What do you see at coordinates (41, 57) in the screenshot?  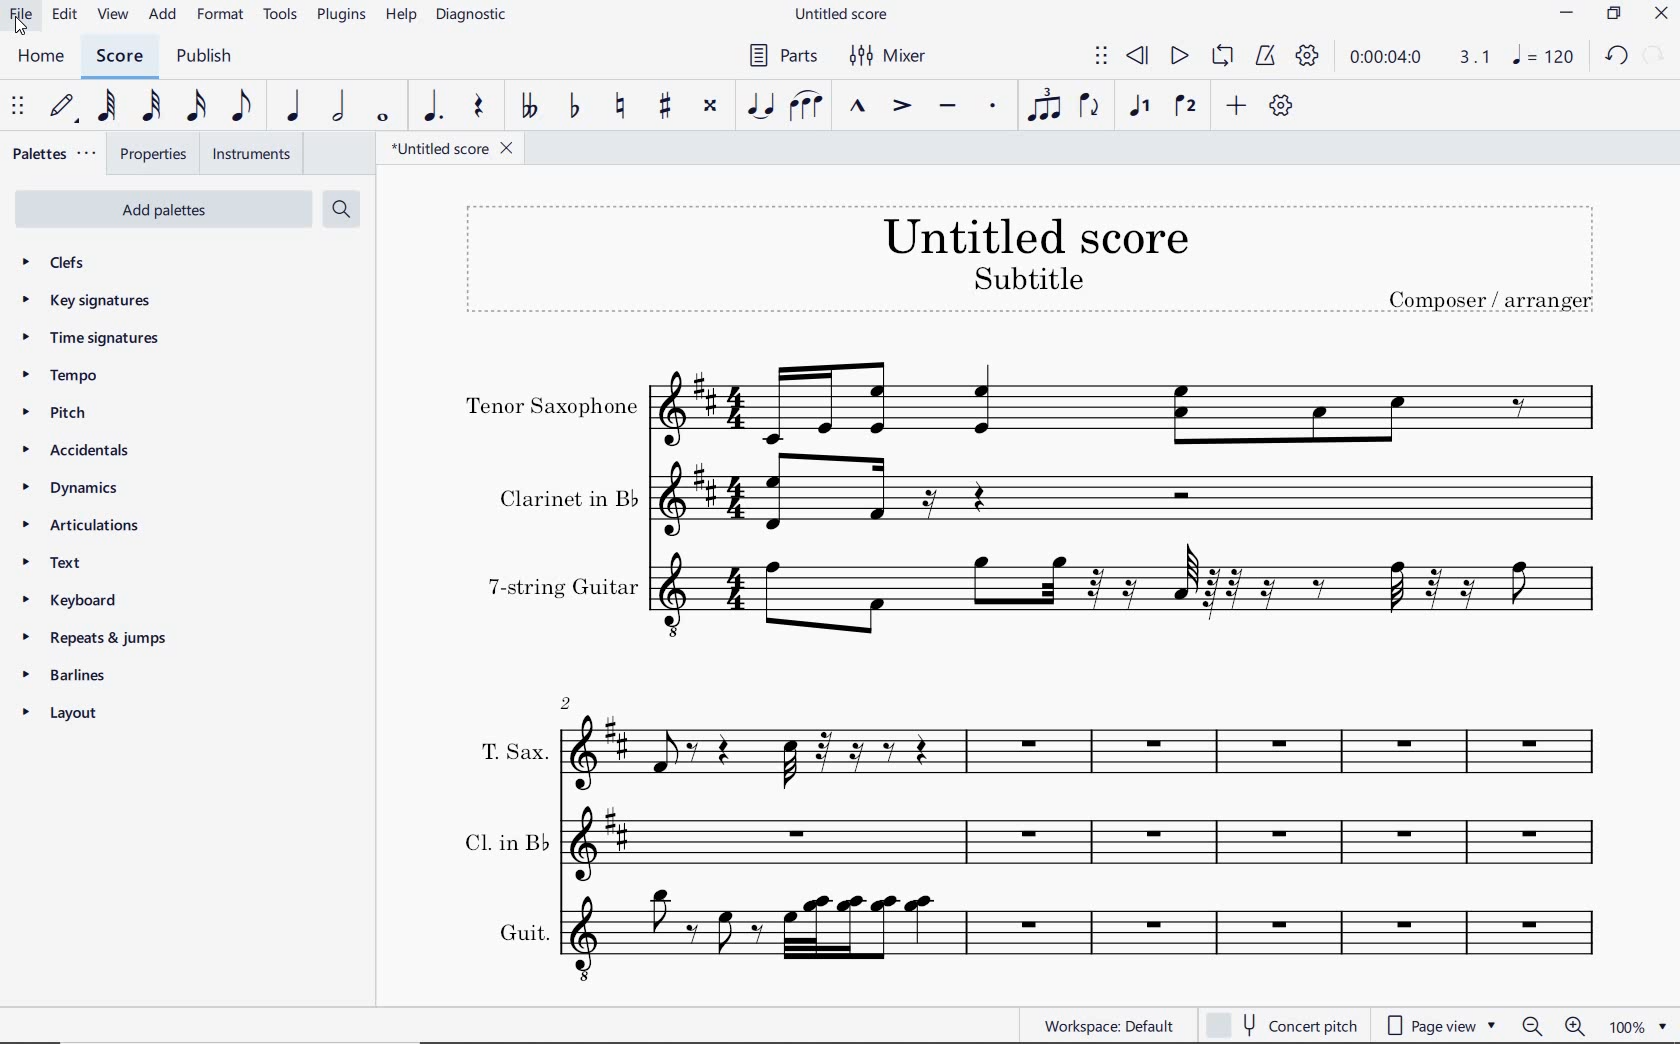 I see `HOME` at bounding box center [41, 57].